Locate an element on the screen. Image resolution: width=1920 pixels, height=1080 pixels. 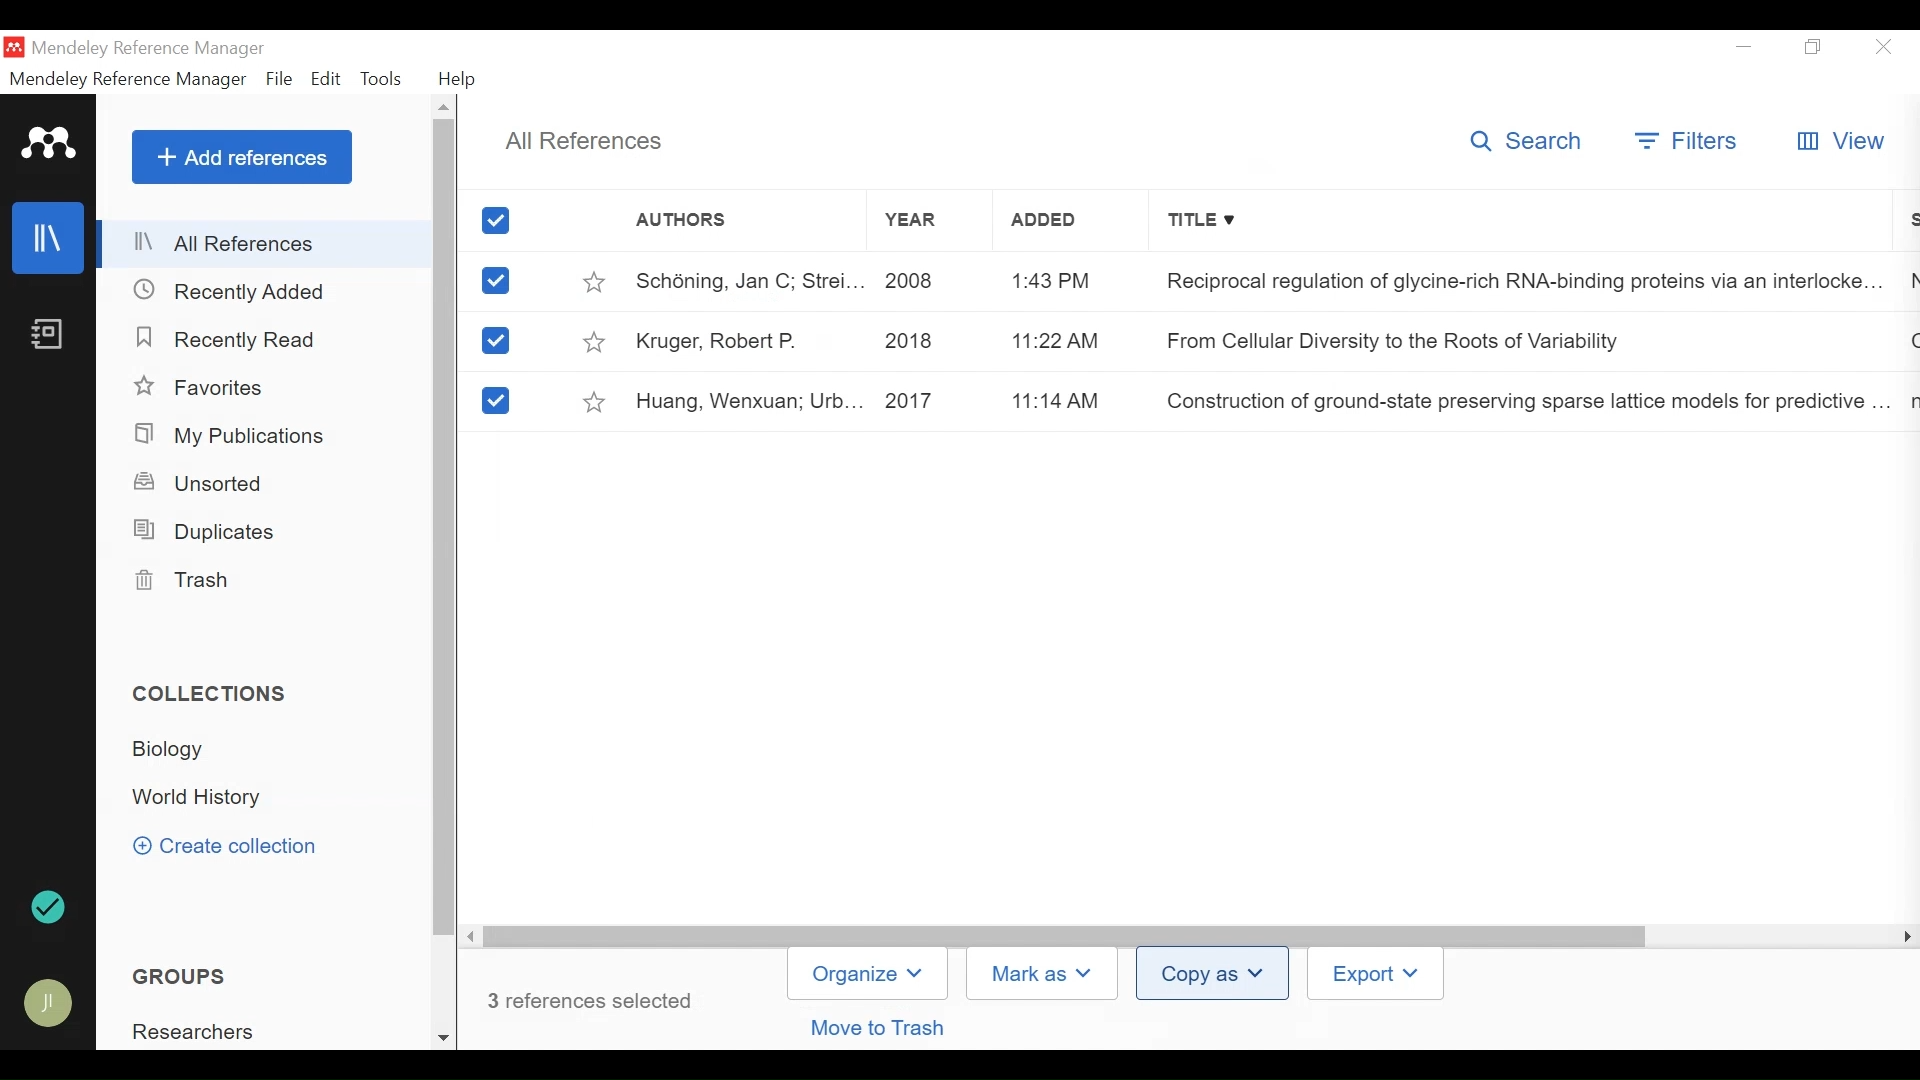
Scroll down is located at coordinates (443, 1035).